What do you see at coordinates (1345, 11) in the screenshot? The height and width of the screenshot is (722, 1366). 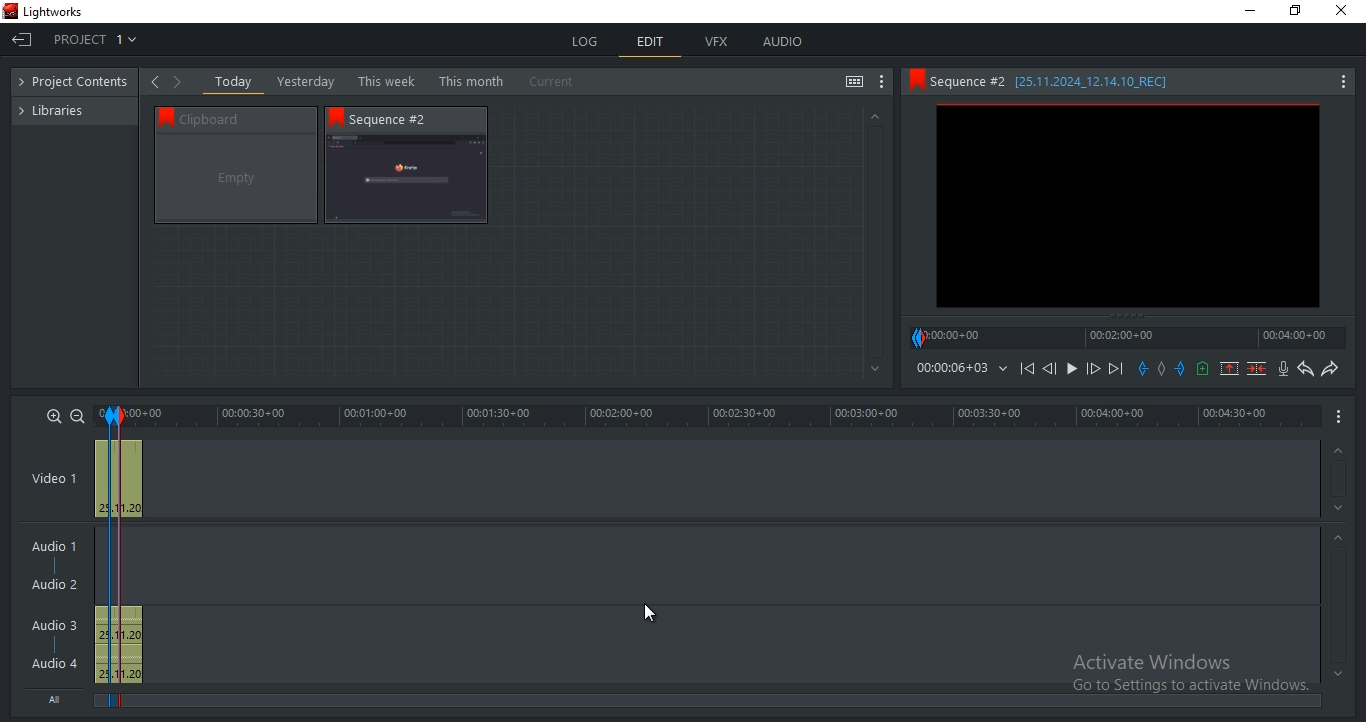 I see `Close` at bounding box center [1345, 11].